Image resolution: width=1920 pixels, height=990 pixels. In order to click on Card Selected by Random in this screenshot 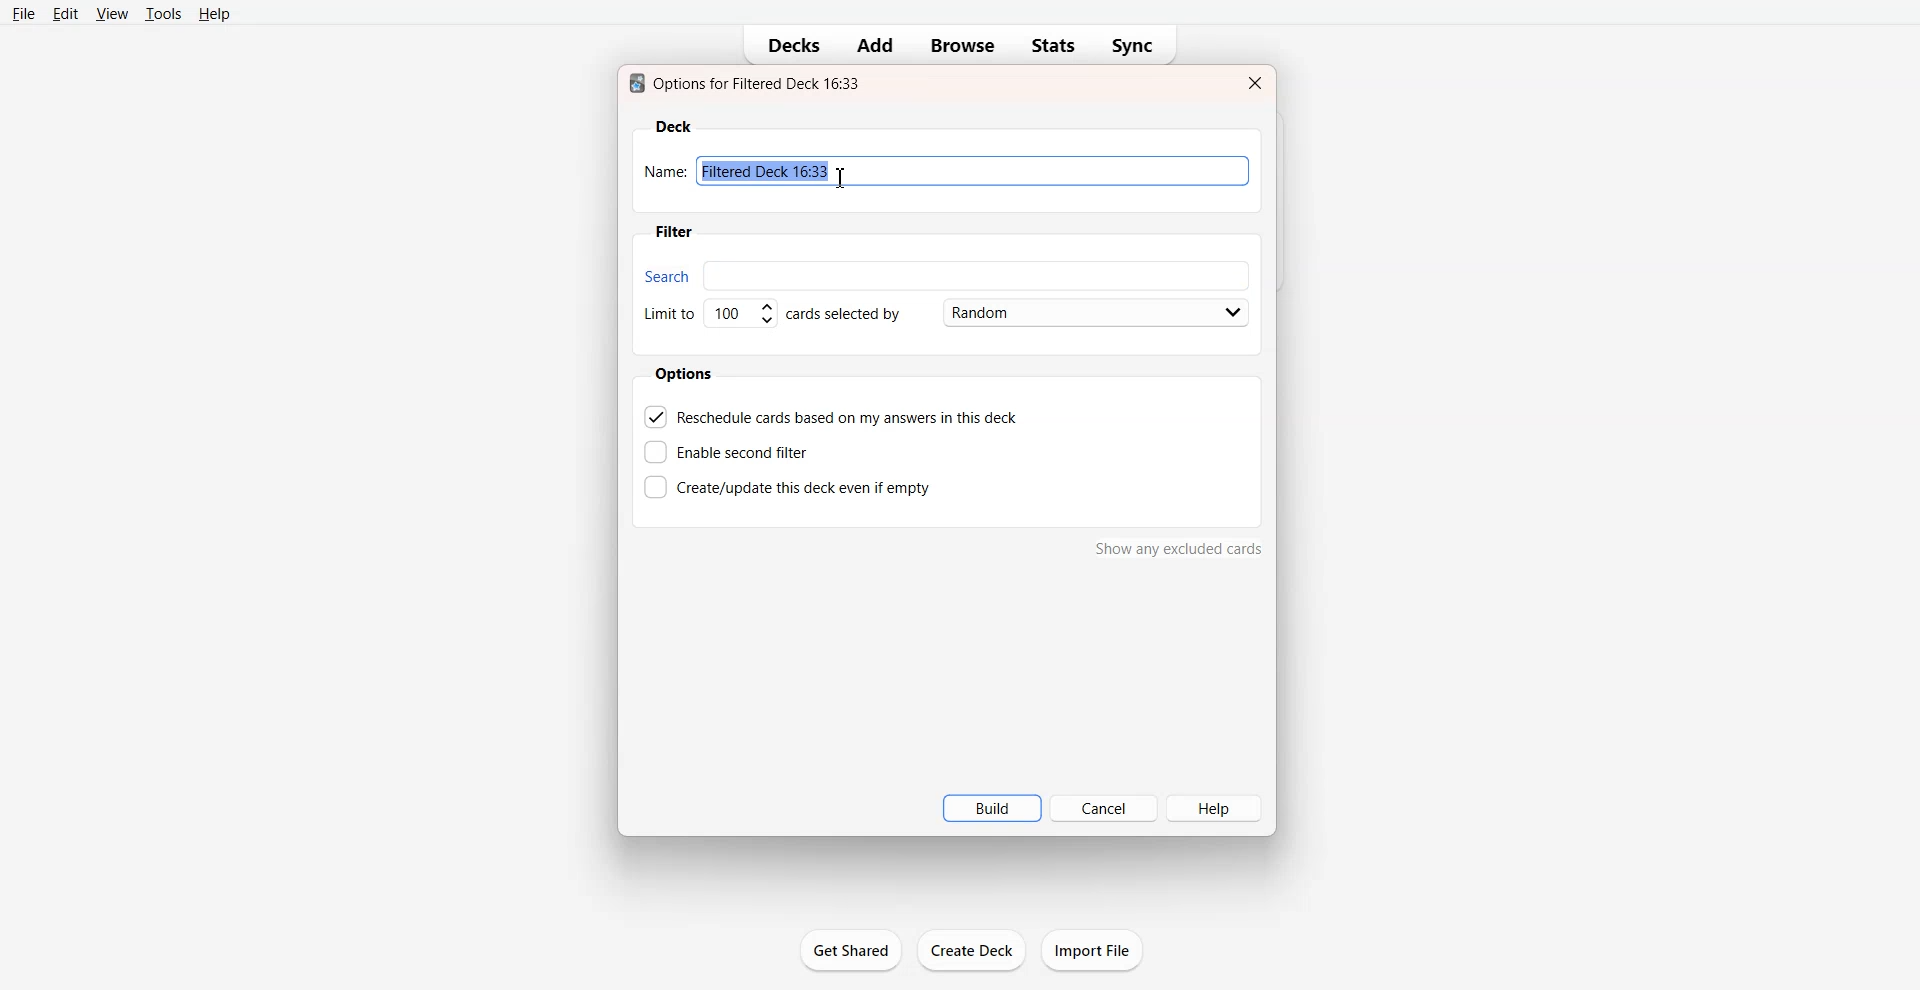, I will do `click(1023, 312)`.